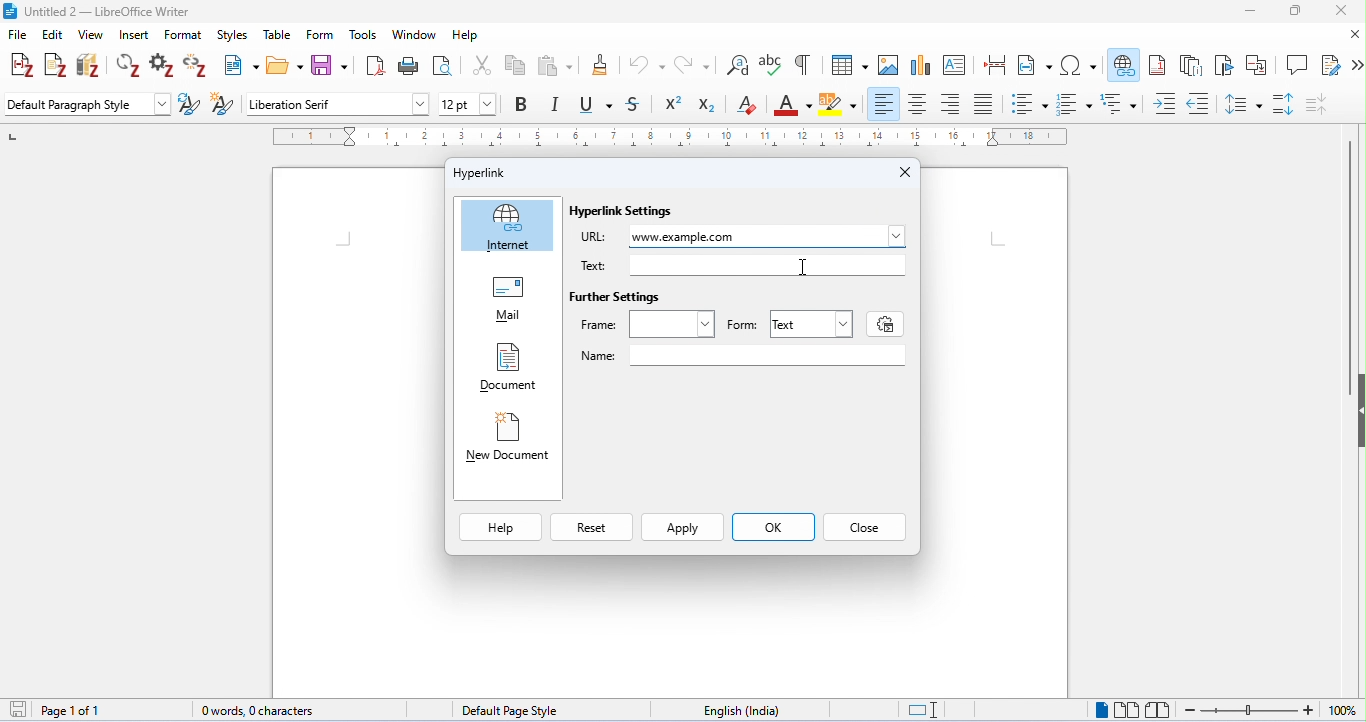 The height and width of the screenshot is (722, 1366). I want to click on page 1 of 1, so click(73, 711).